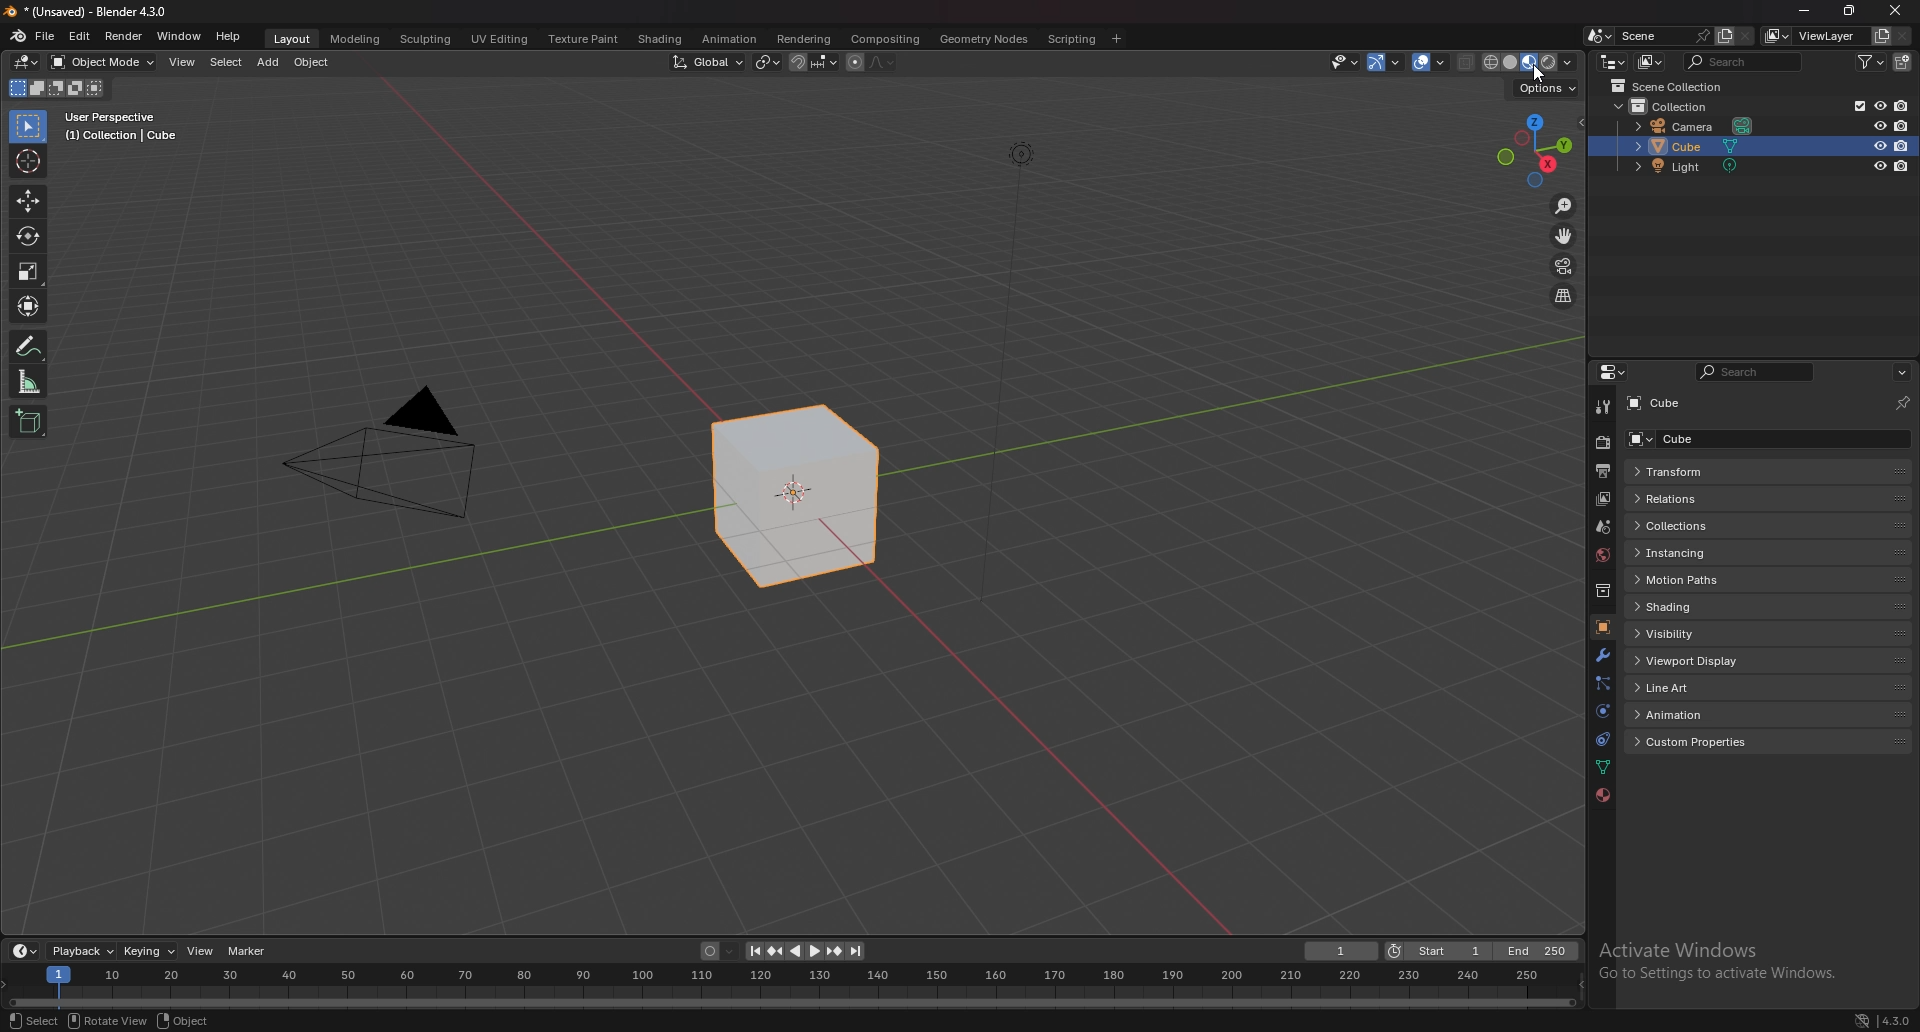 The width and height of the screenshot is (1920, 1032). Describe the element at coordinates (1673, 401) in the screenshot. I see `cube` at that location.